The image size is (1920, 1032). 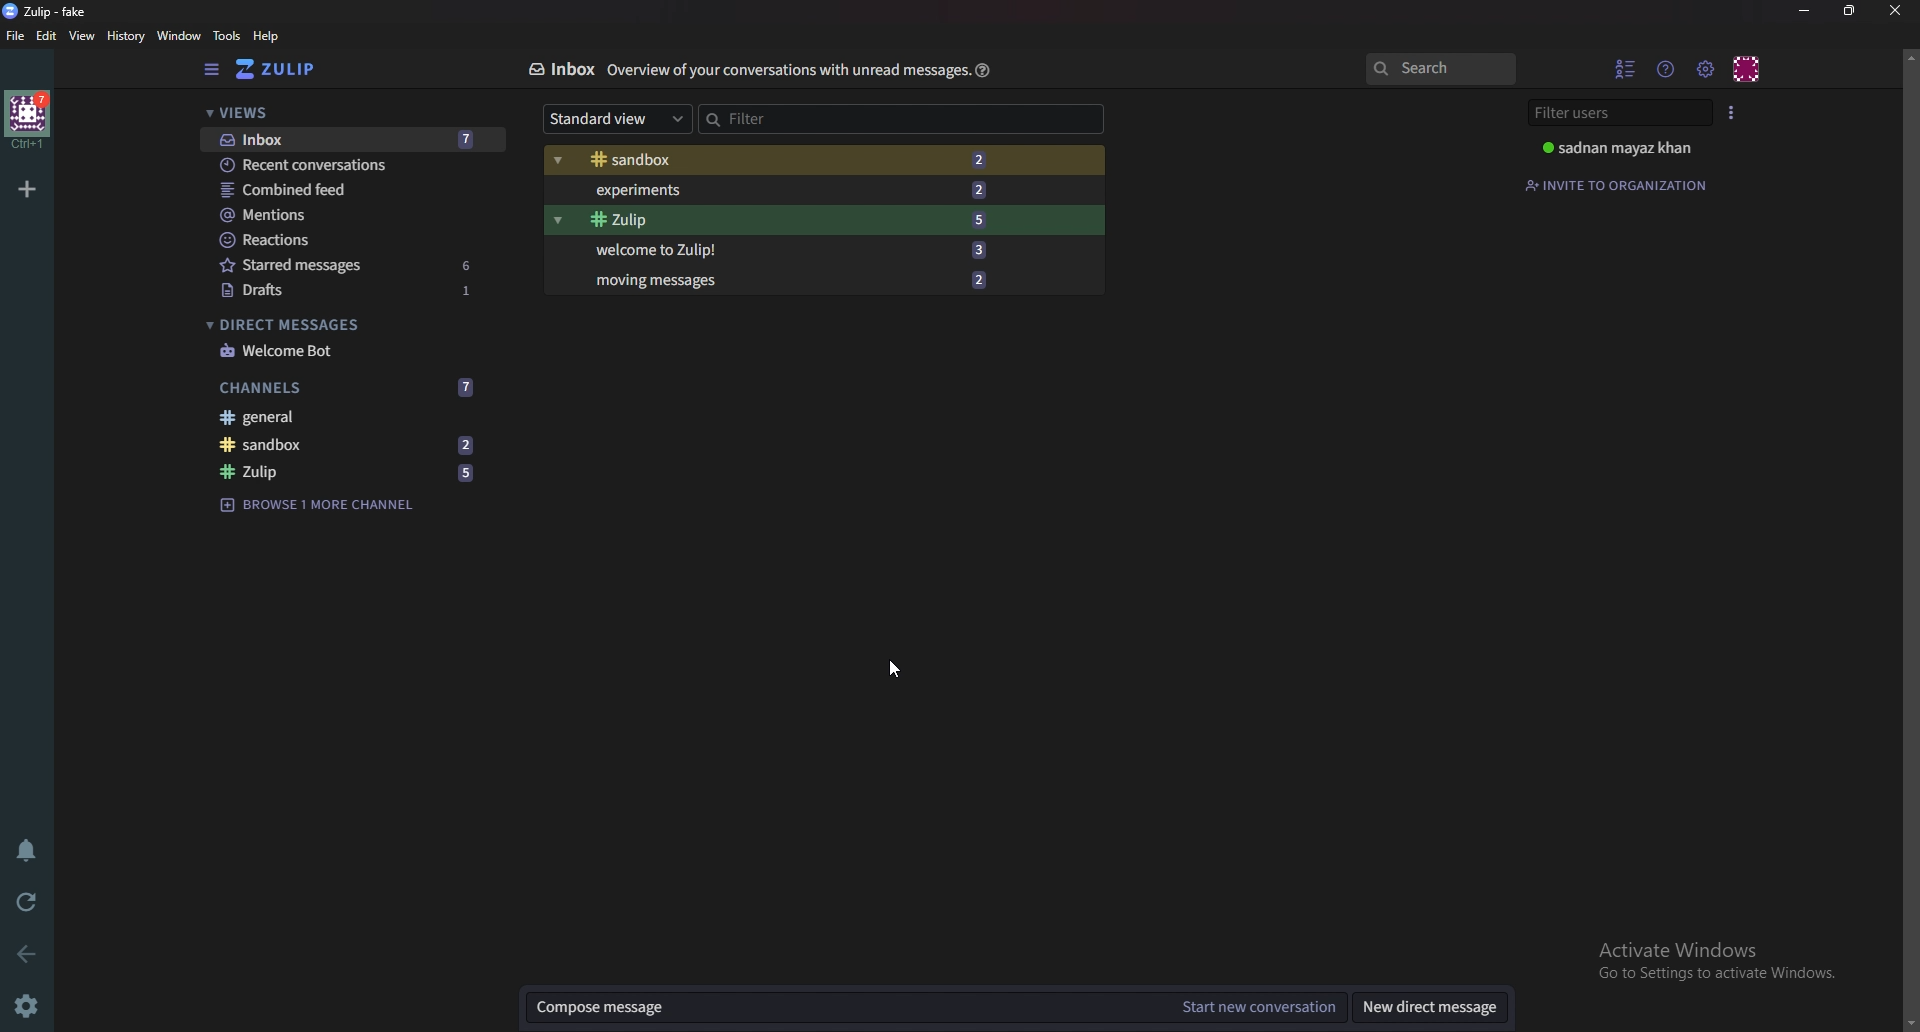 What do you see at coordinates (793, 278) in the screenshot?
I see `Moving messages` at bounding box center [793, 278].